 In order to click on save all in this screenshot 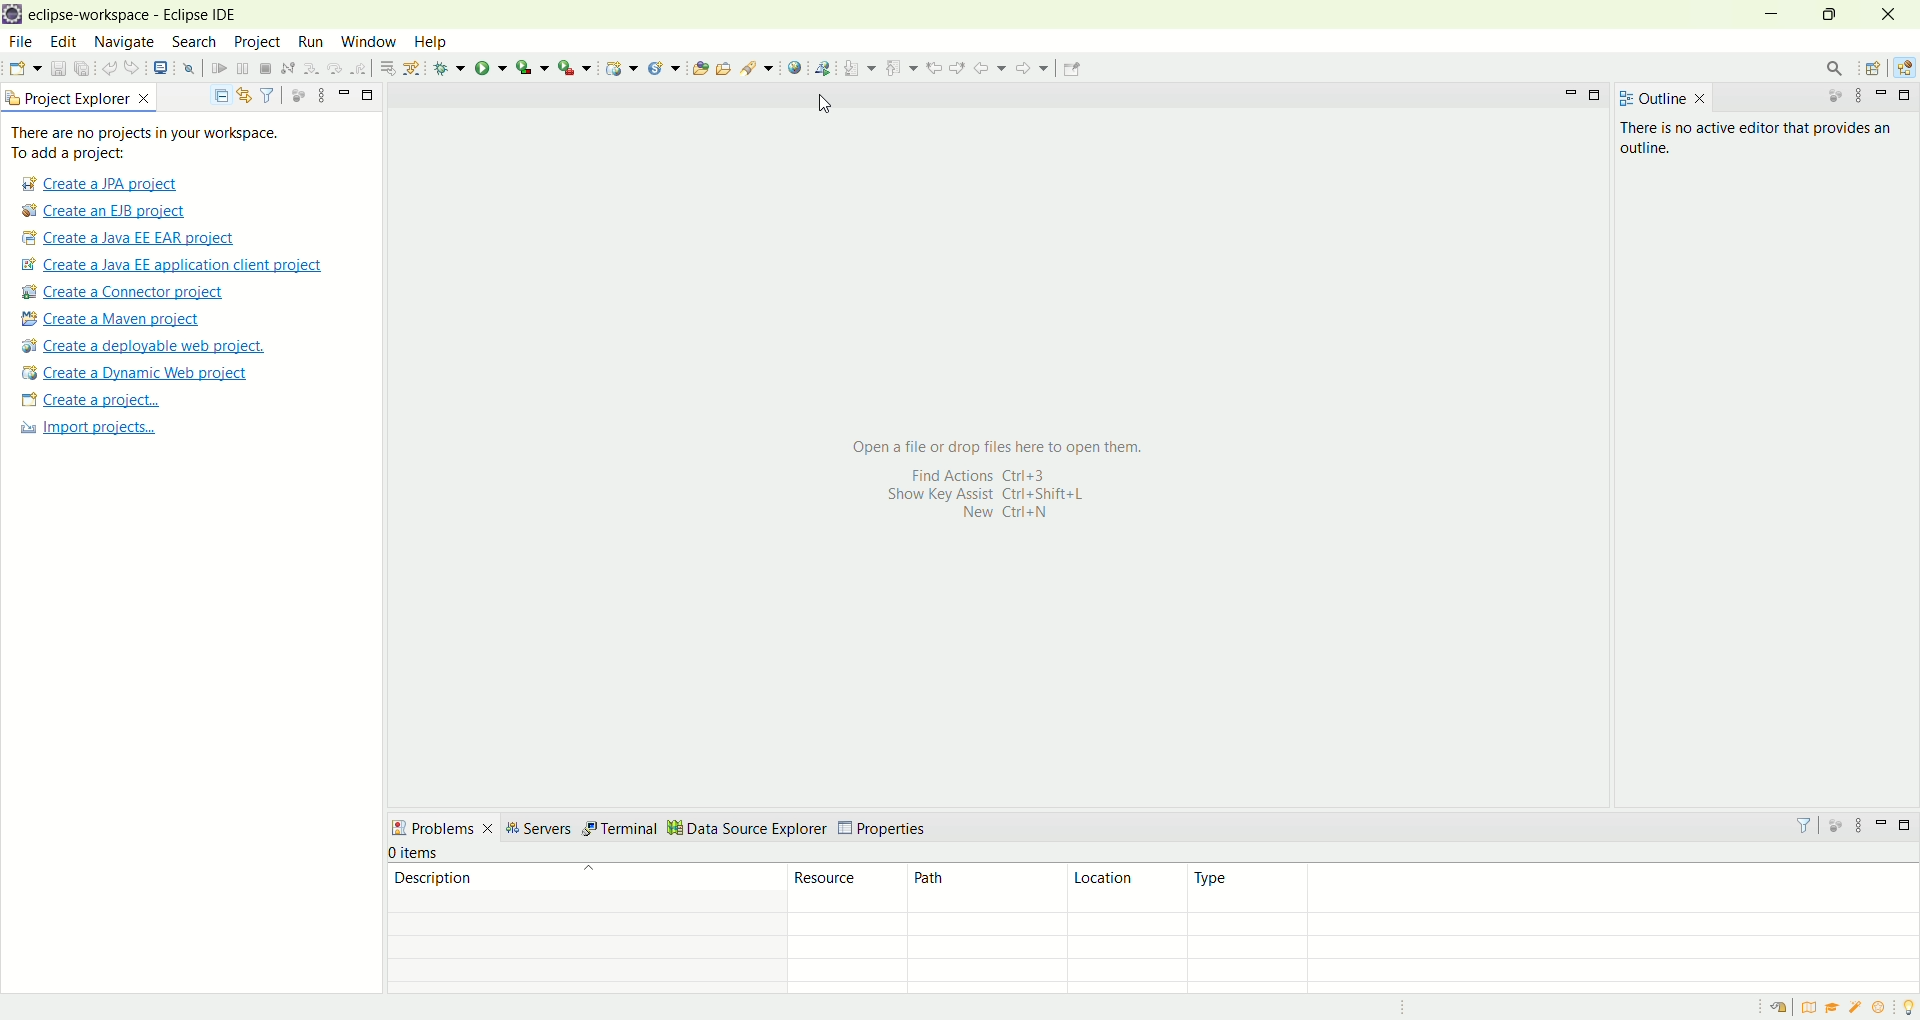, I will do `click(83, 69)`.